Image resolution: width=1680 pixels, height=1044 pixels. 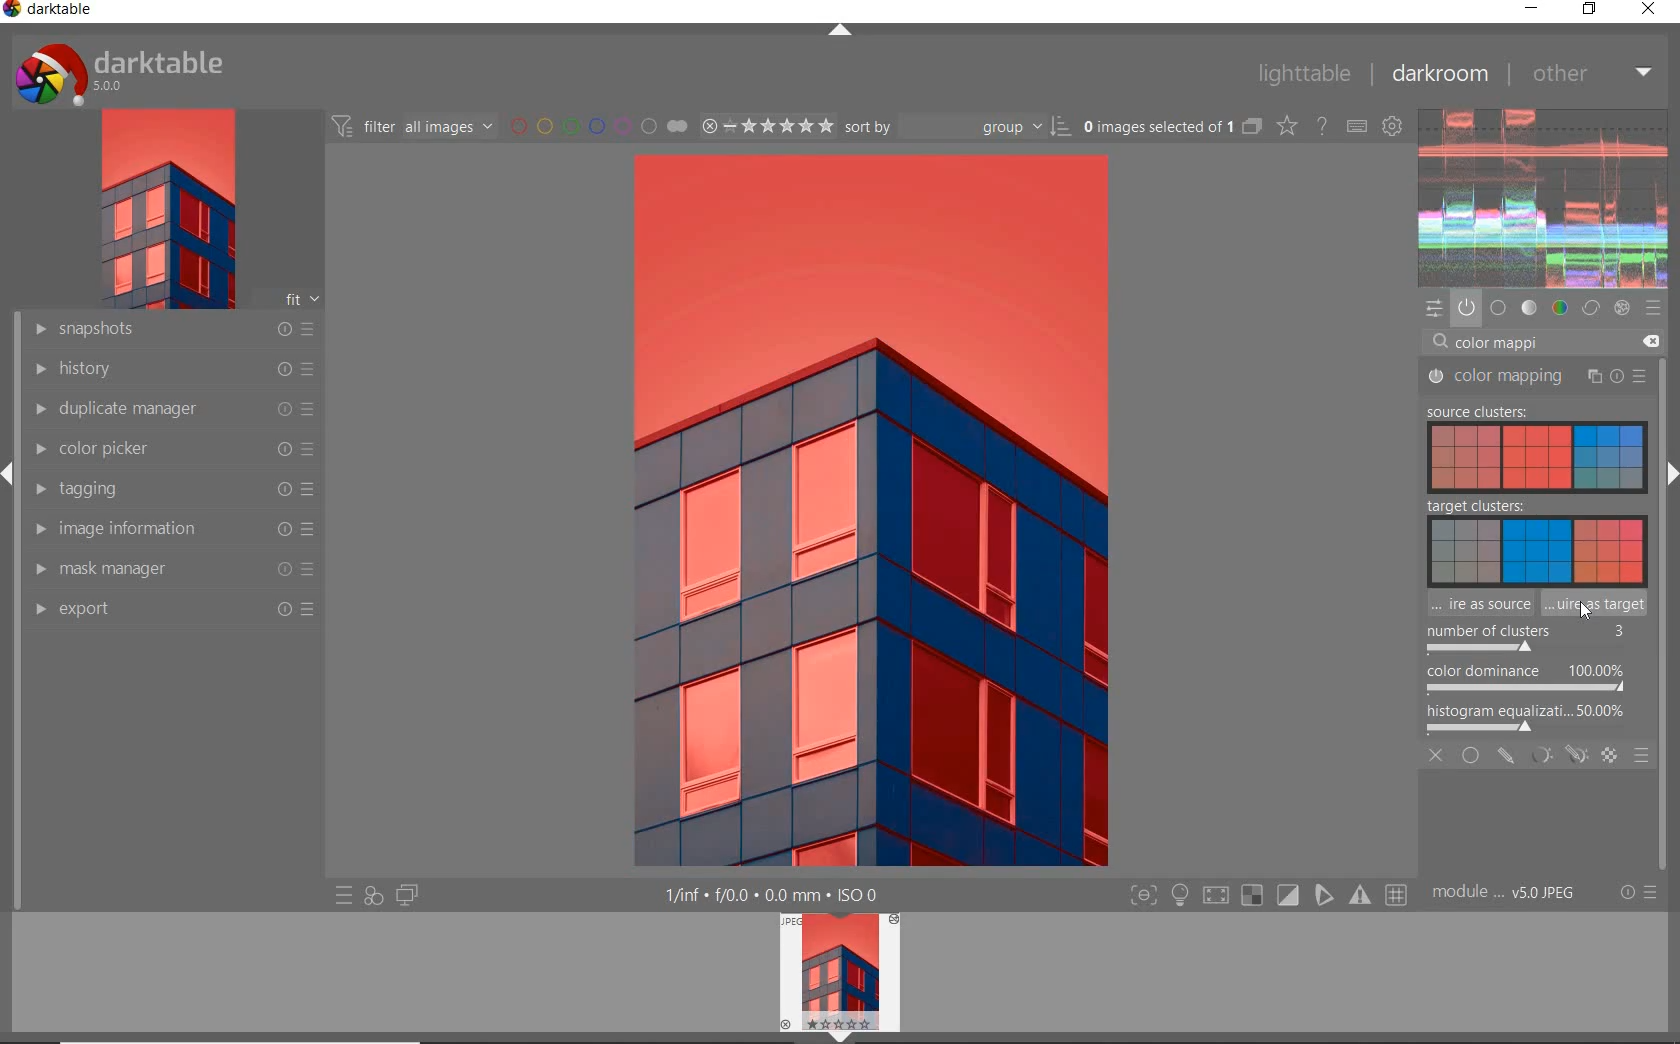 I want to click on change type of overlay, so click(x=1285, y=126).